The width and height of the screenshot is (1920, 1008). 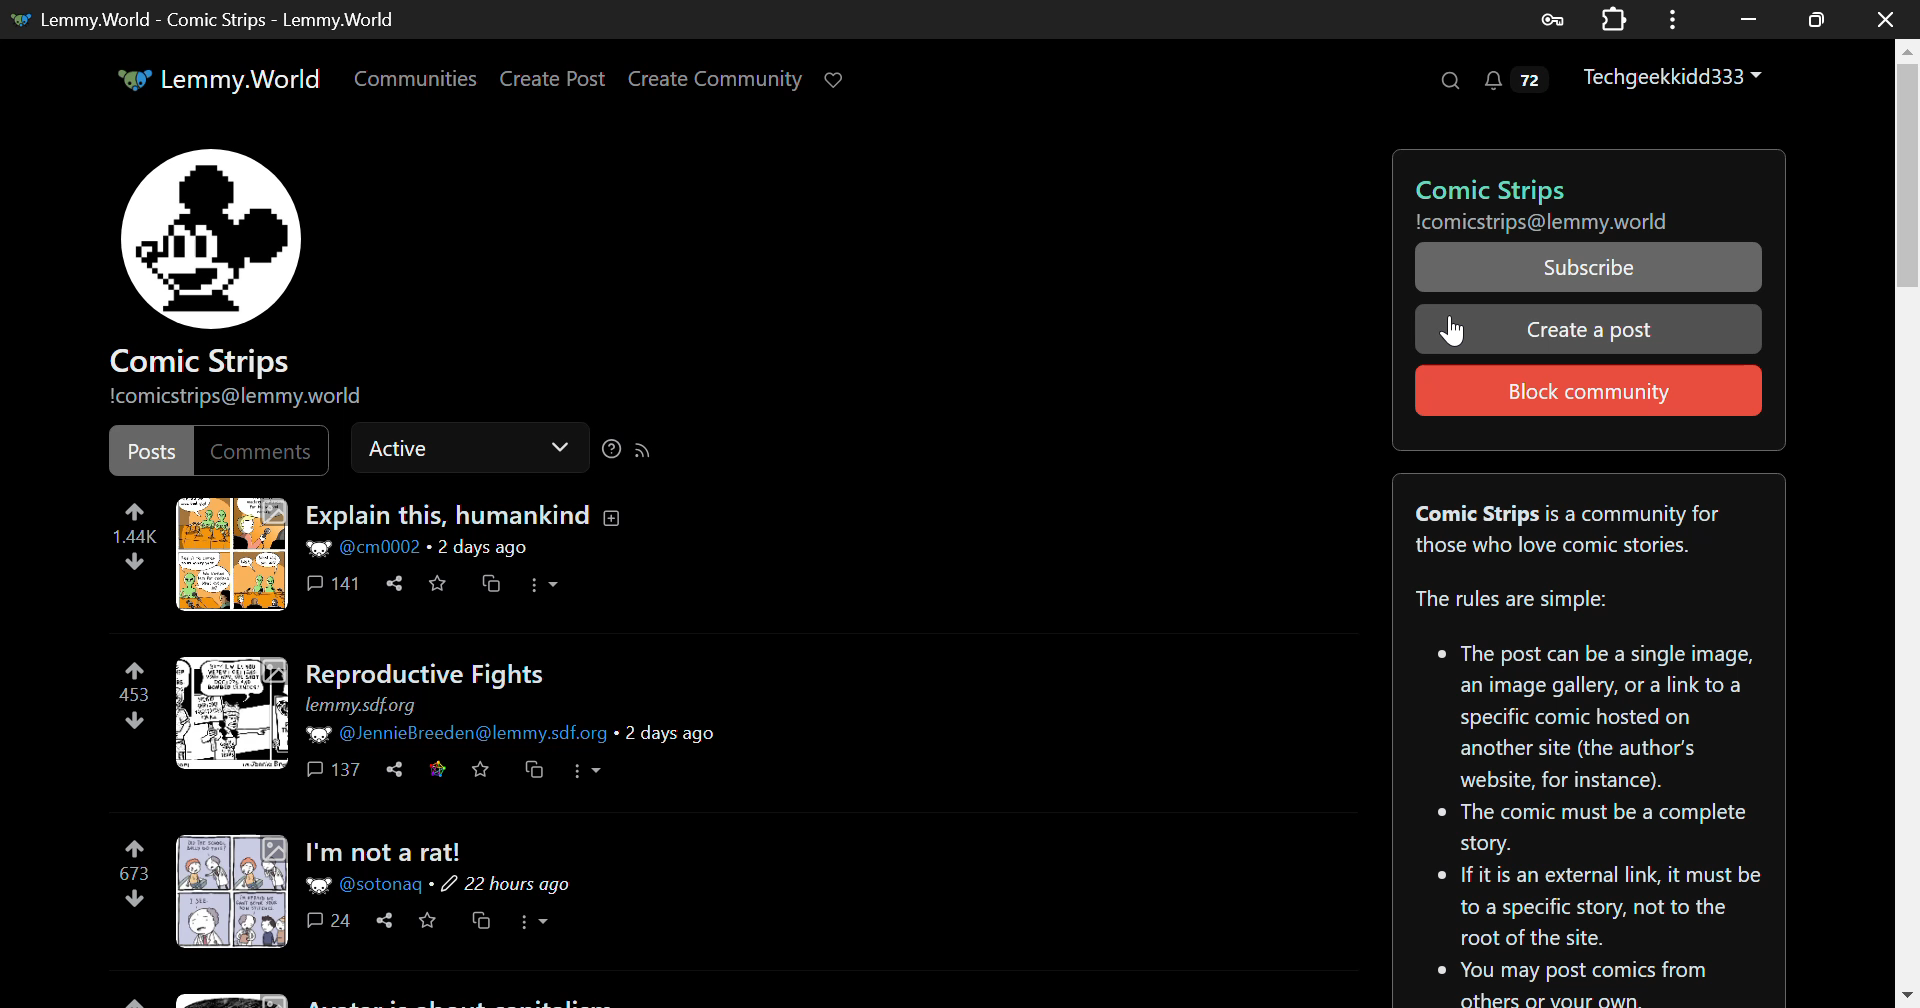 What do you see at coordinates (509, 886) in the screenshot?
I see `22 hours ago` at bounding box center [509, 886].